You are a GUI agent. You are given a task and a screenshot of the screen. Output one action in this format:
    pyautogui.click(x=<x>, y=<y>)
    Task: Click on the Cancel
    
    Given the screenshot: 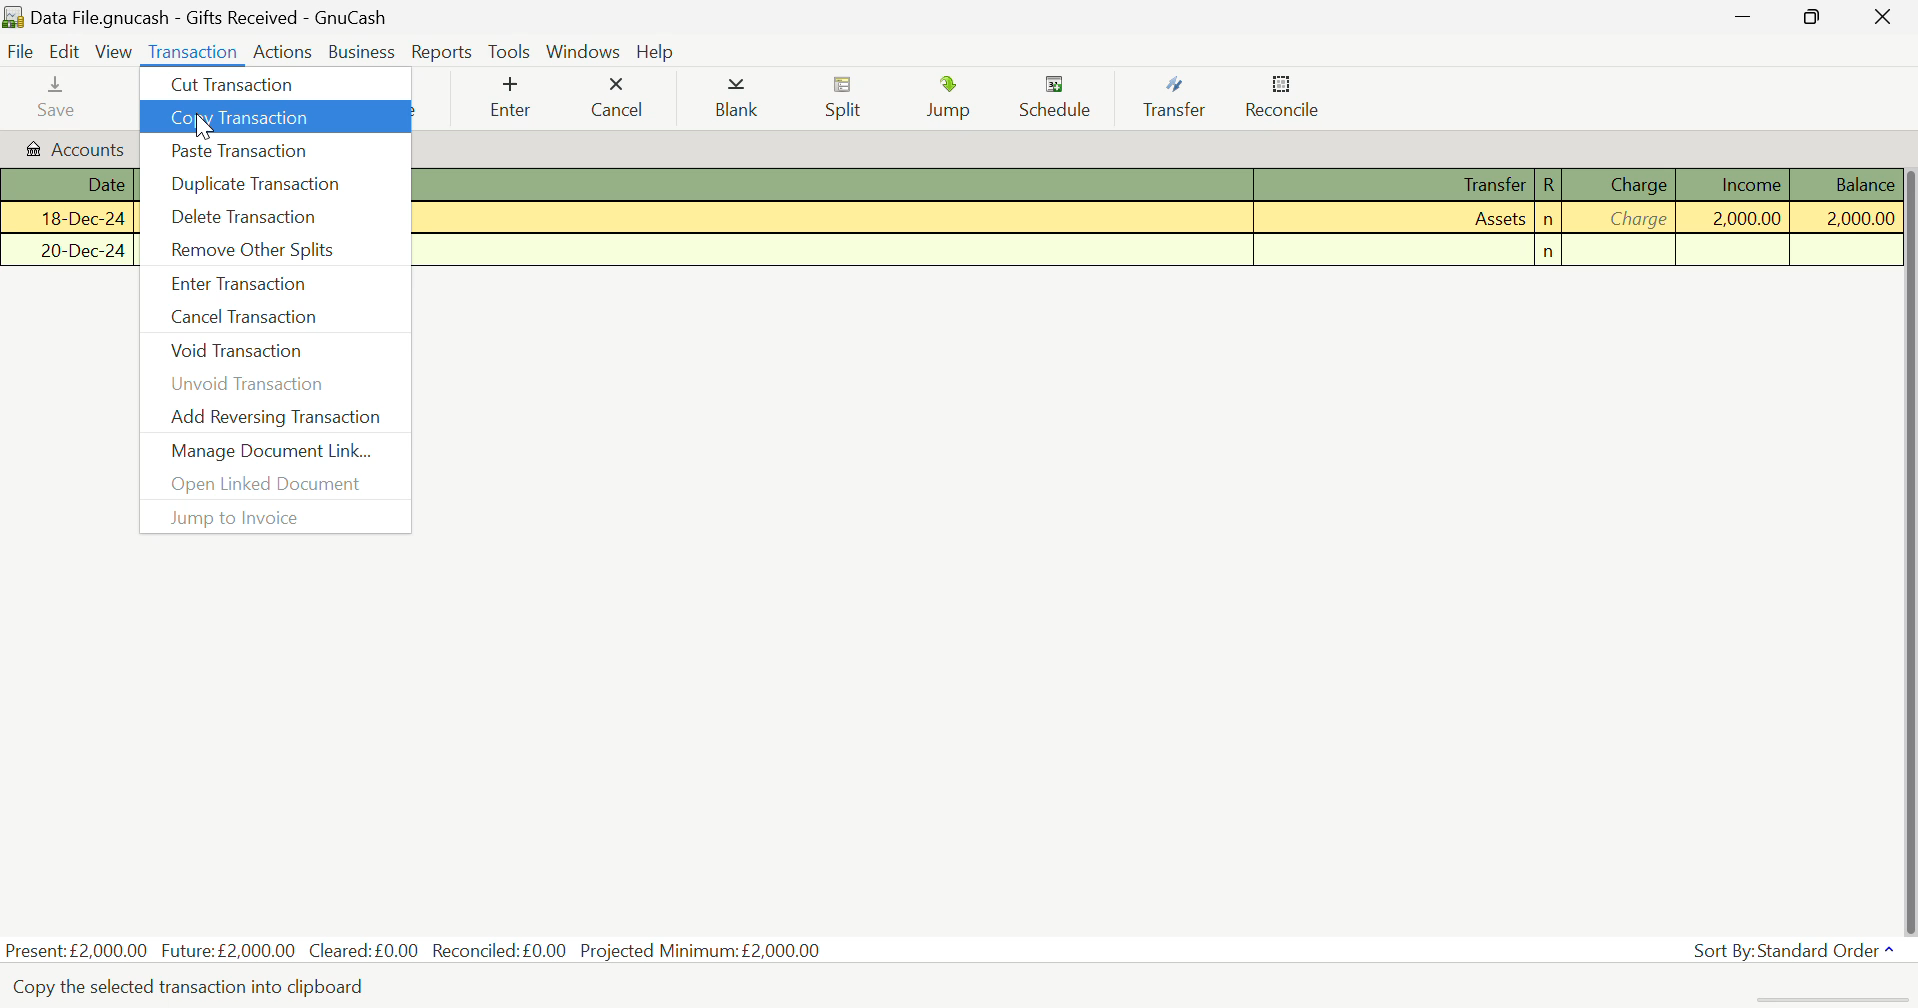 What is the action you would take?
    pyautogui.click(x=617, y=94)
    